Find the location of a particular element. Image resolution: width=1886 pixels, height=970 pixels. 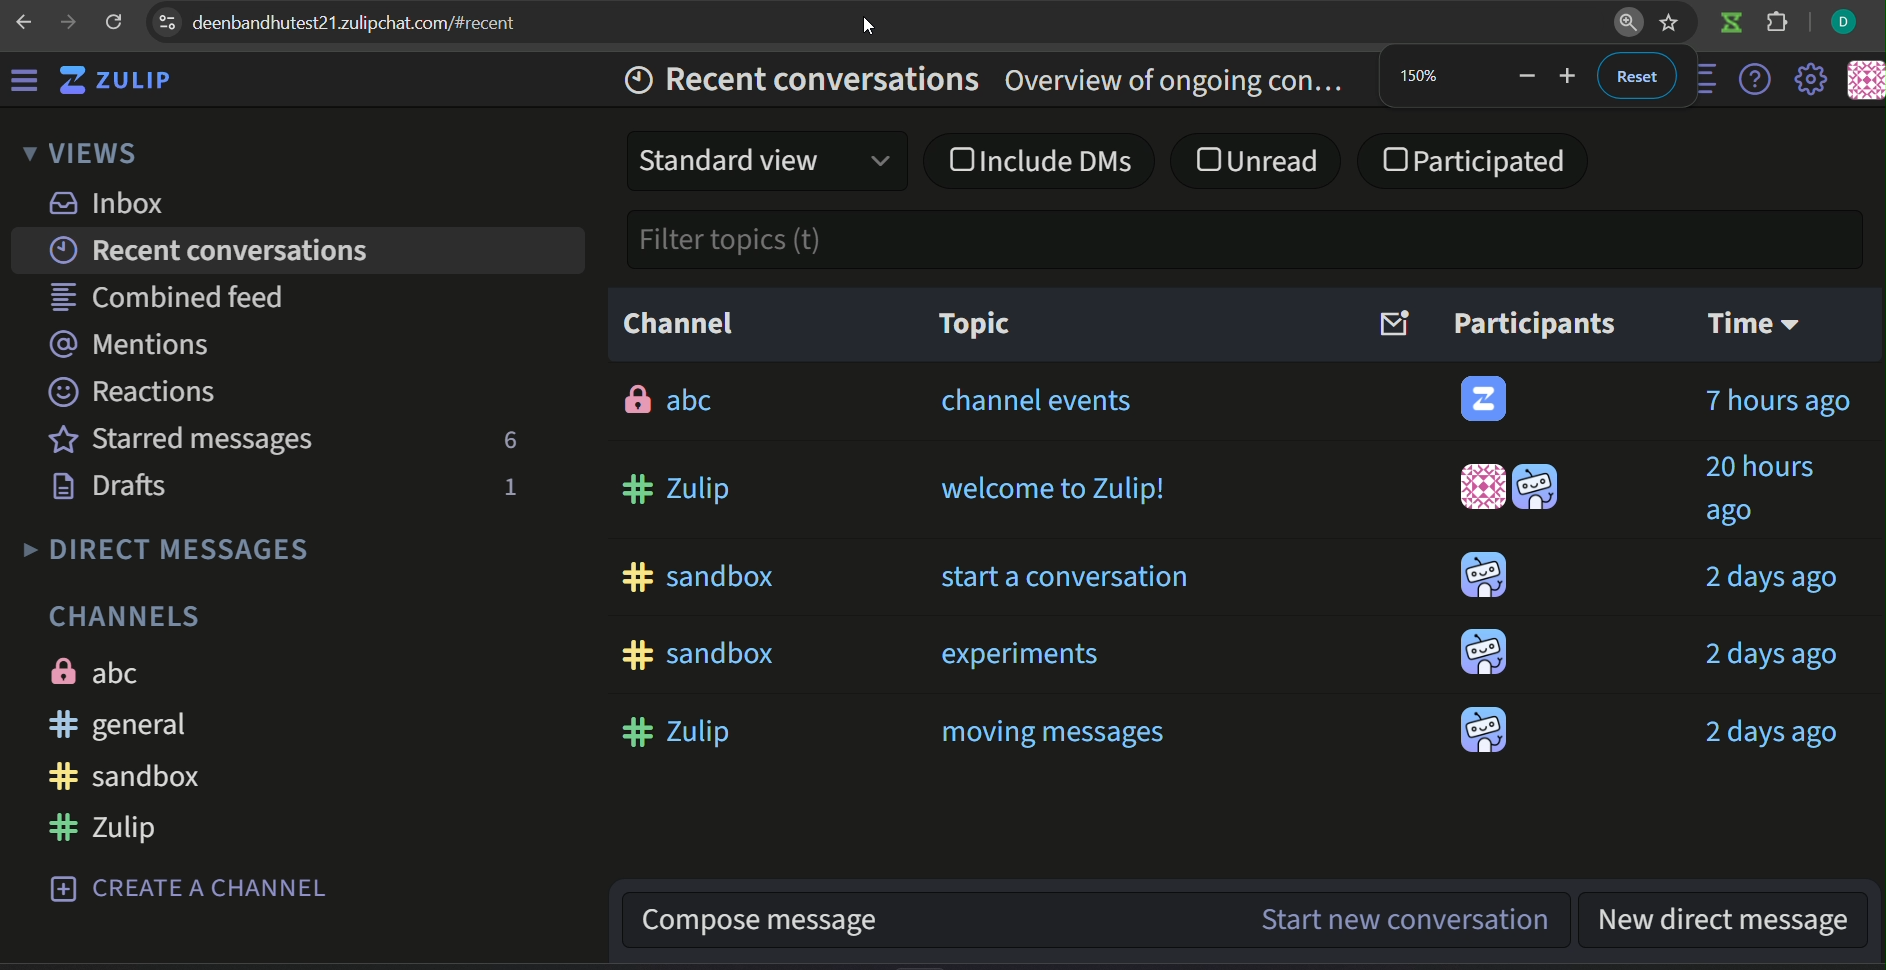

start a conversation is located at coordinates (1069, 578).